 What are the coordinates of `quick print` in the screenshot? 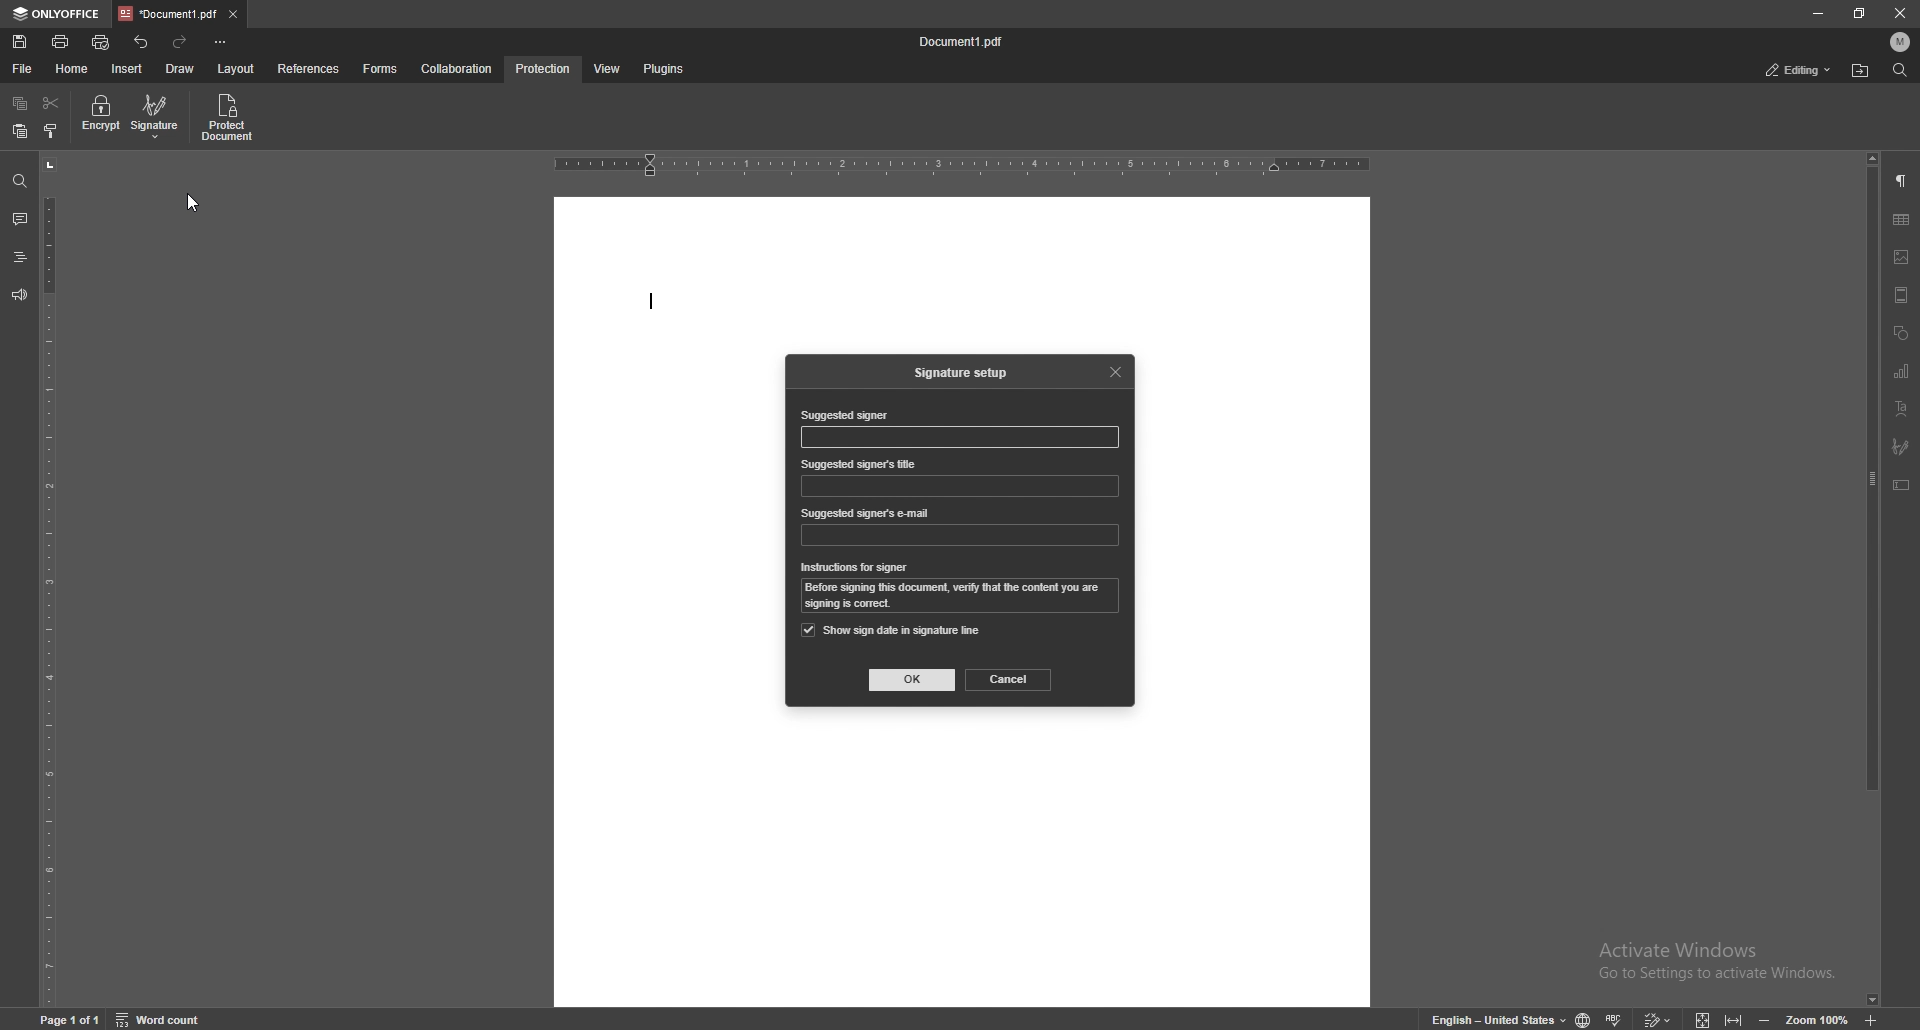 It's located at (102, 44).